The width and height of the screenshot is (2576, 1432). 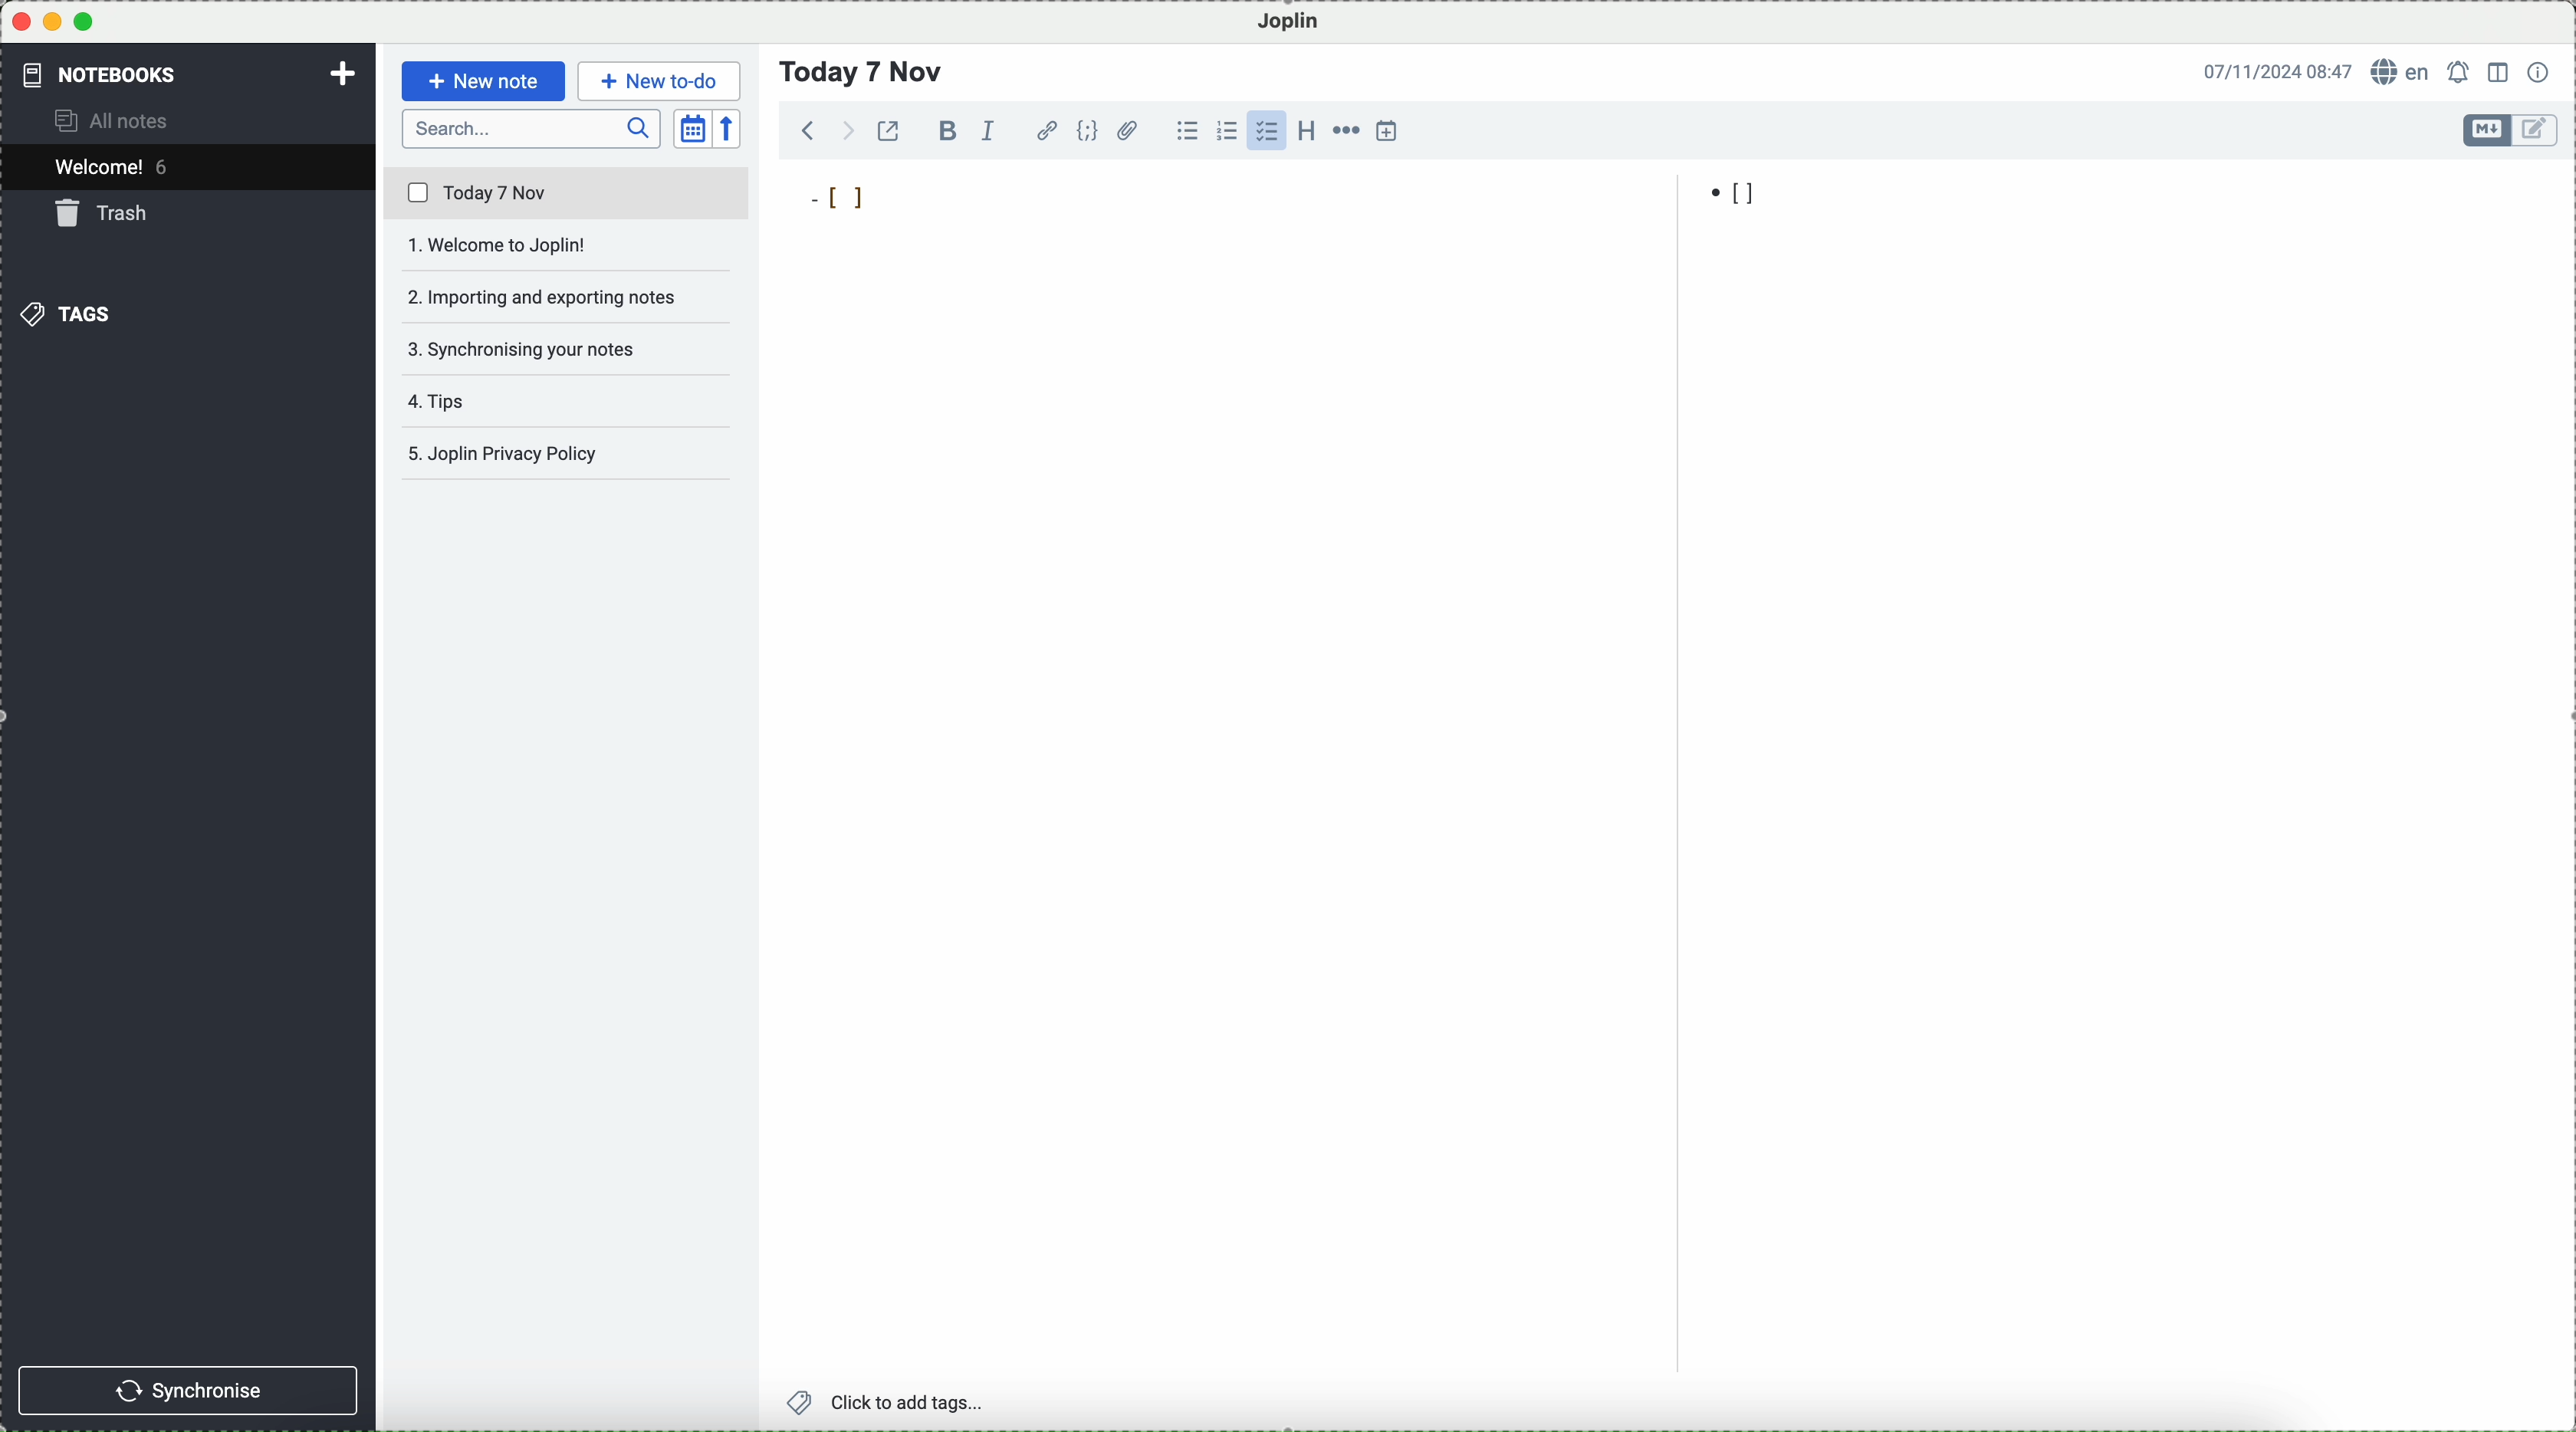 I want to click on typing list, so click(x=839, y=195).